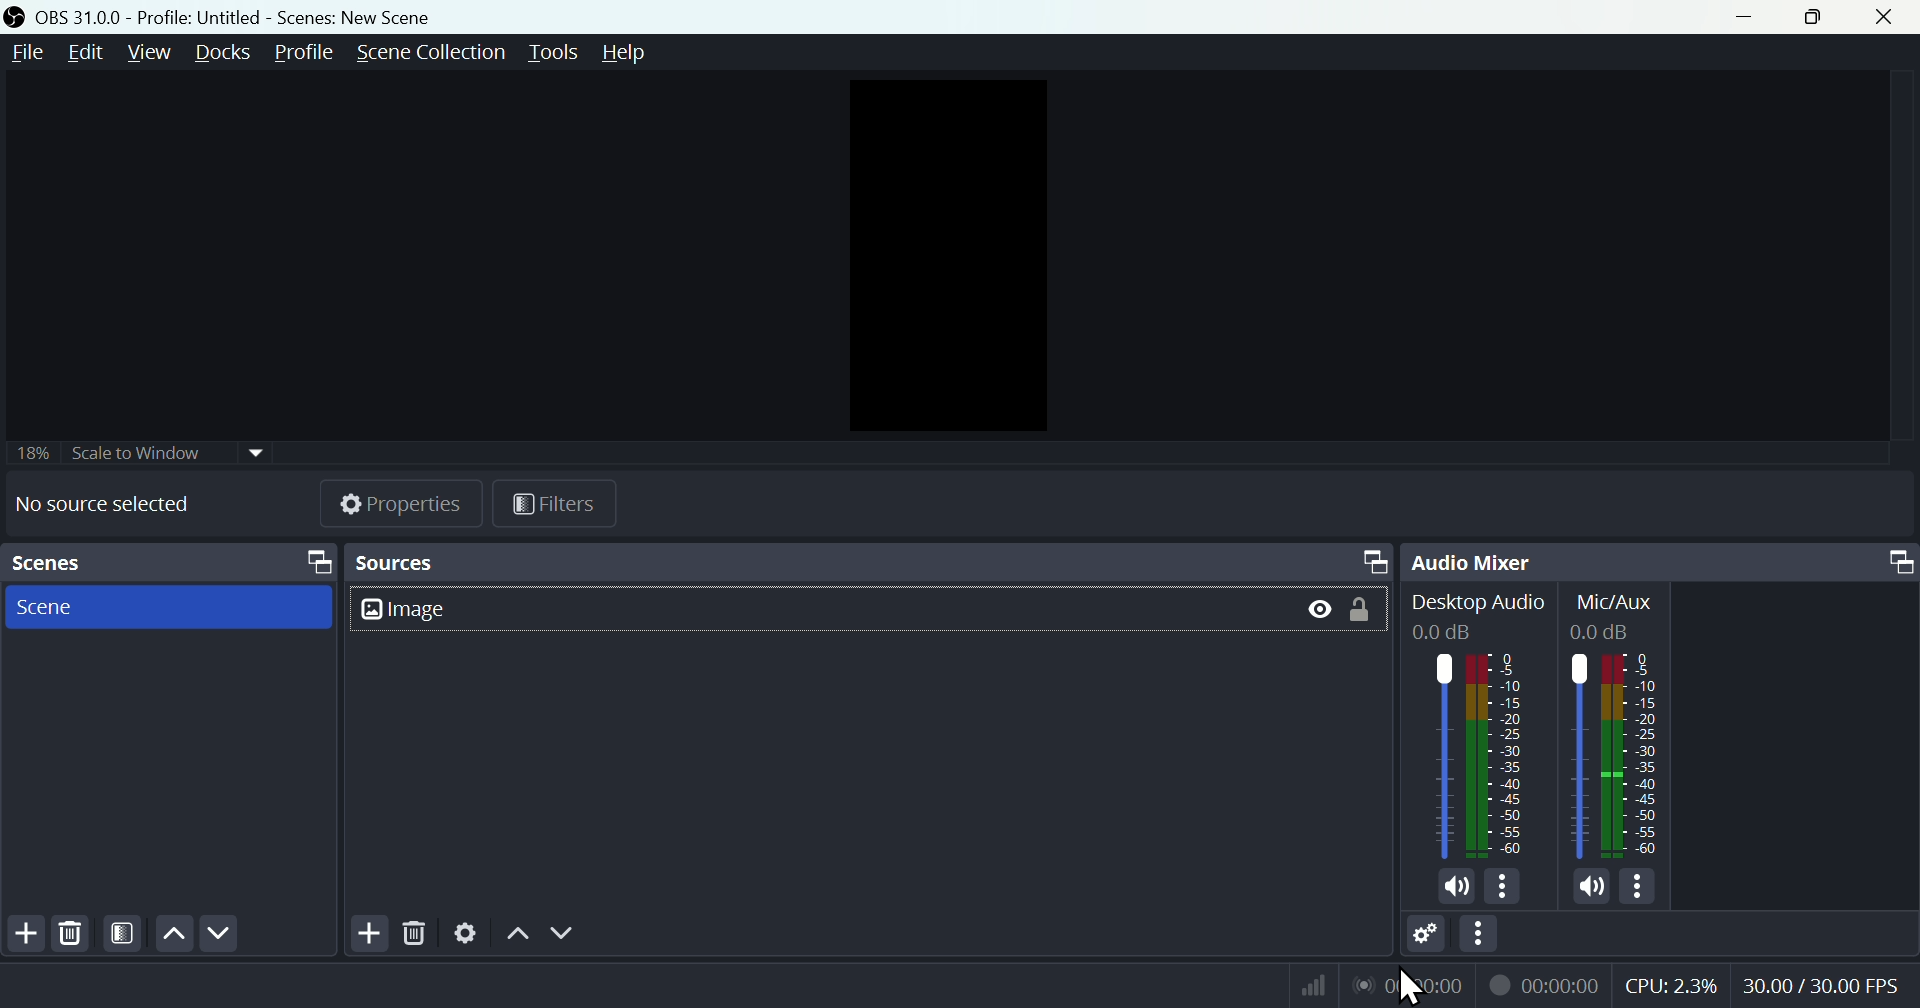 The width and height of the screenshot is (1920, 1008). What do you see at coordinates (1753, 17) in the screenshot?
I see `minimise` at bounding box center [1753, 17].